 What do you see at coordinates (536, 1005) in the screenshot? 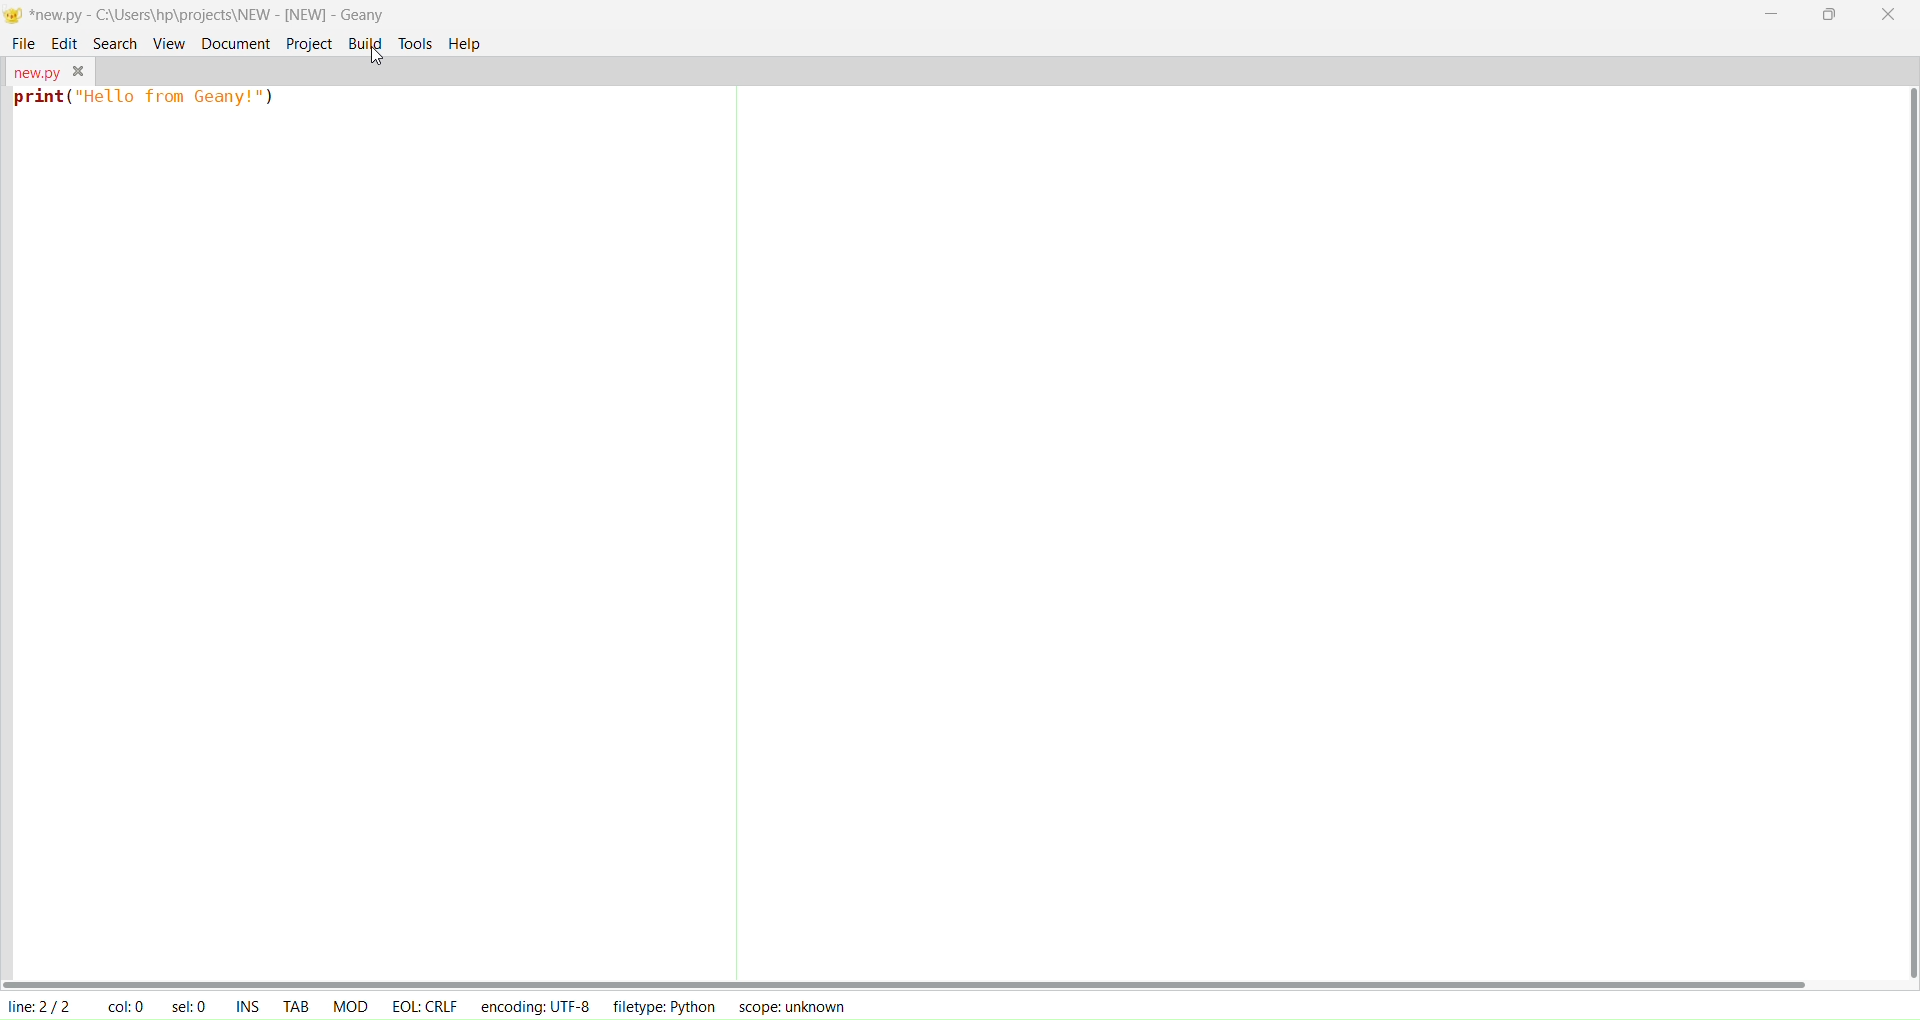
I see `encoding: UTF -8` at bounding box center [536, 1005].